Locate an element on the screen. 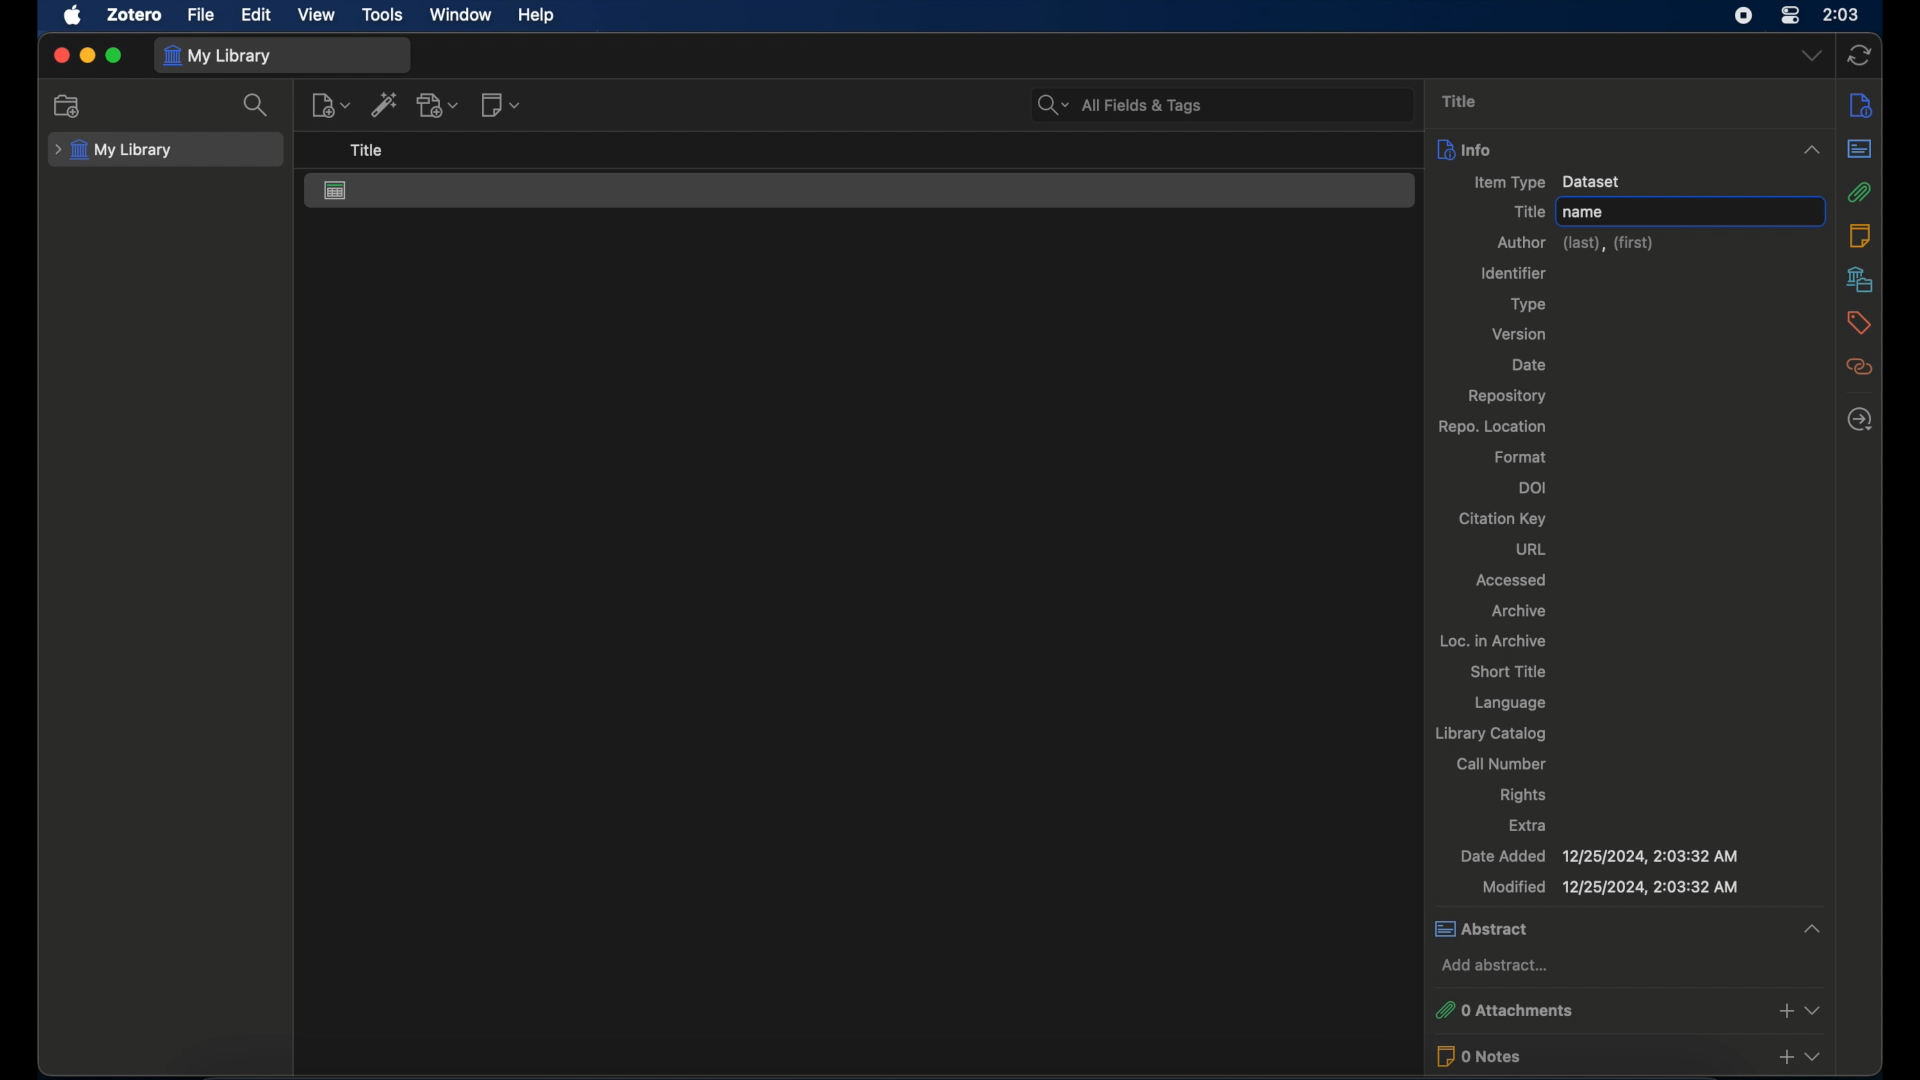 The height and width of the screenshot is (1080, 1920). edit is located at coordinates (256, 16).